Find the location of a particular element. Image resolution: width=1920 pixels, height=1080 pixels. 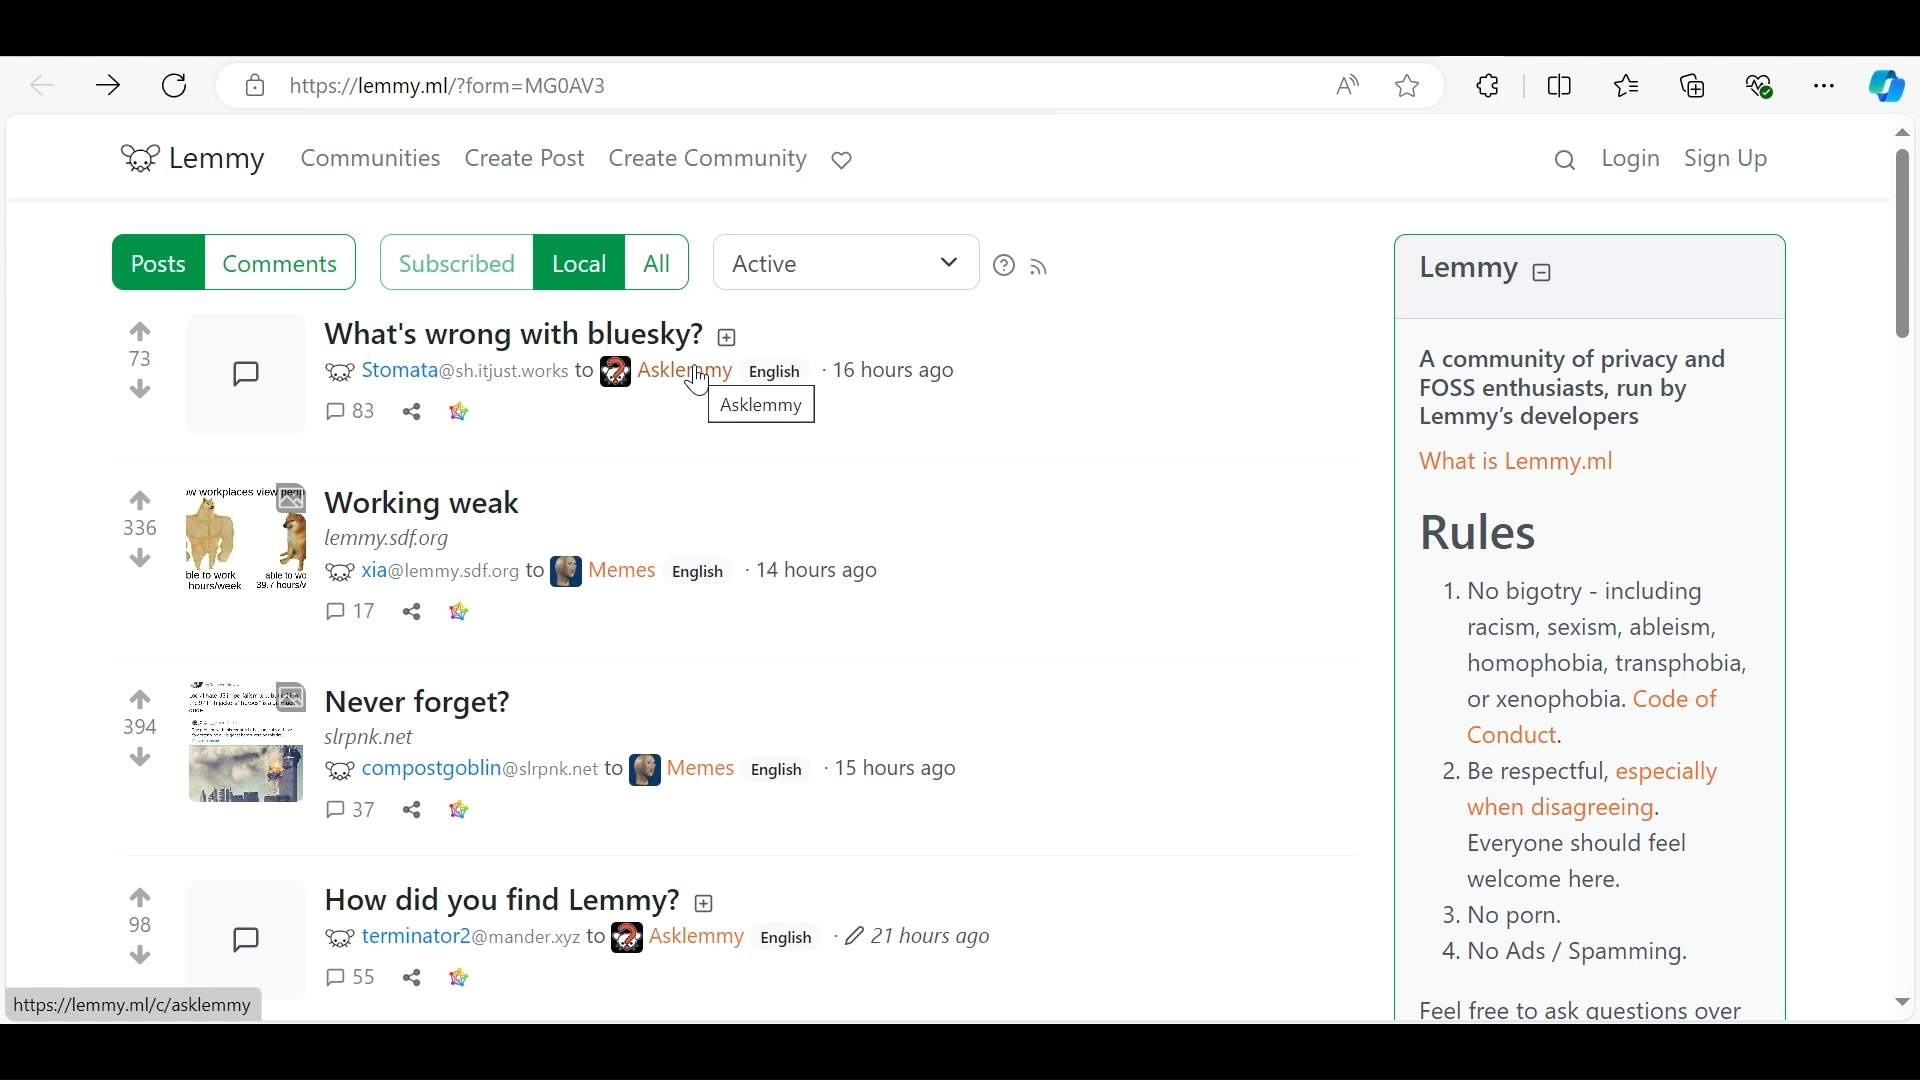

 is located at coordinates (706, 902).